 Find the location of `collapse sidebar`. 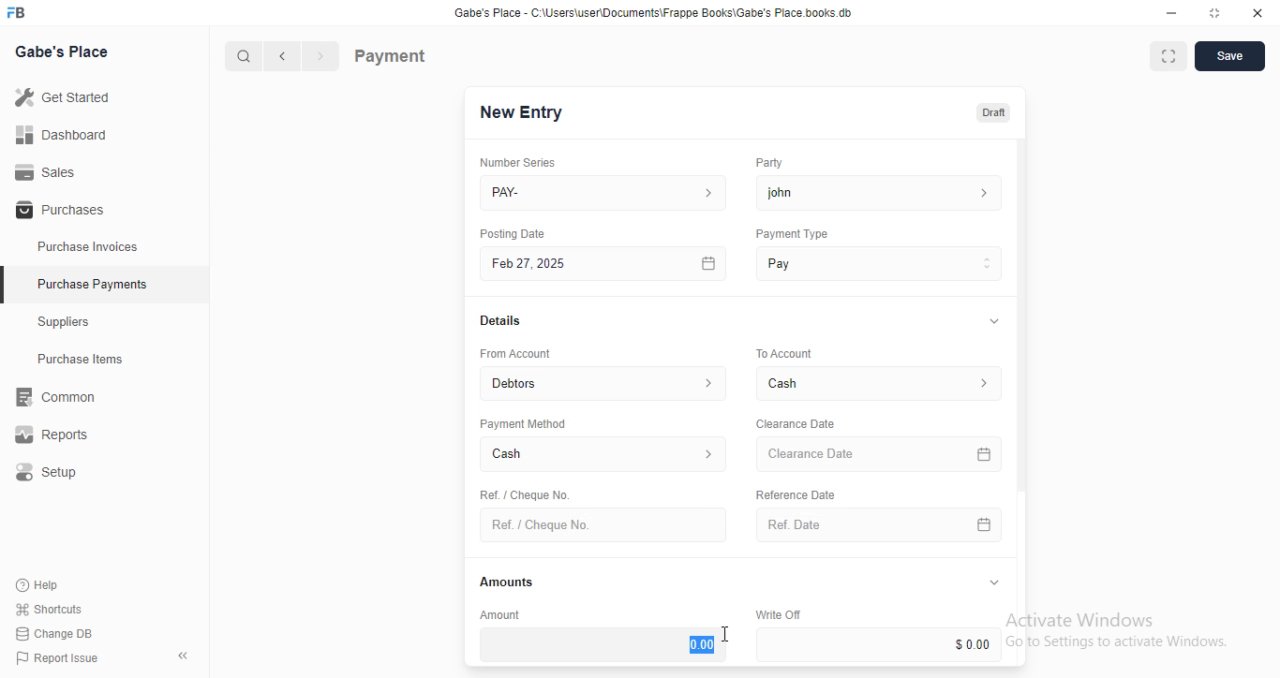

collapse sidebar is located at coordinates (182, 655).